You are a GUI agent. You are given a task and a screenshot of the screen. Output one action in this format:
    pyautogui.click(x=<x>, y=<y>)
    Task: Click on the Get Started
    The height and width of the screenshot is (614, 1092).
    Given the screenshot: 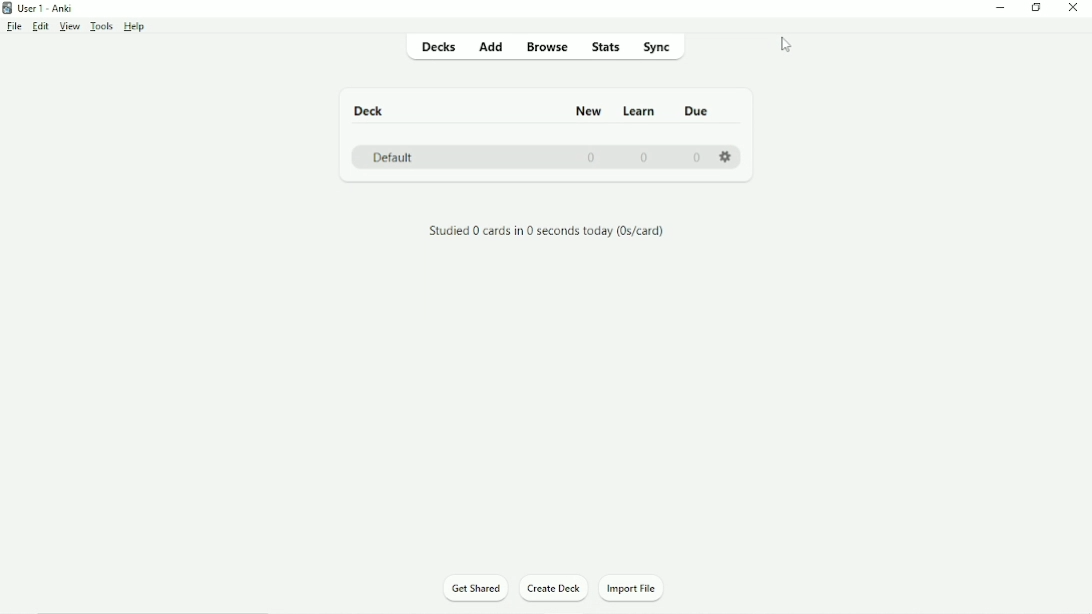 What is the action you would take?
    pyautogui.click(x=475, y=587)
    